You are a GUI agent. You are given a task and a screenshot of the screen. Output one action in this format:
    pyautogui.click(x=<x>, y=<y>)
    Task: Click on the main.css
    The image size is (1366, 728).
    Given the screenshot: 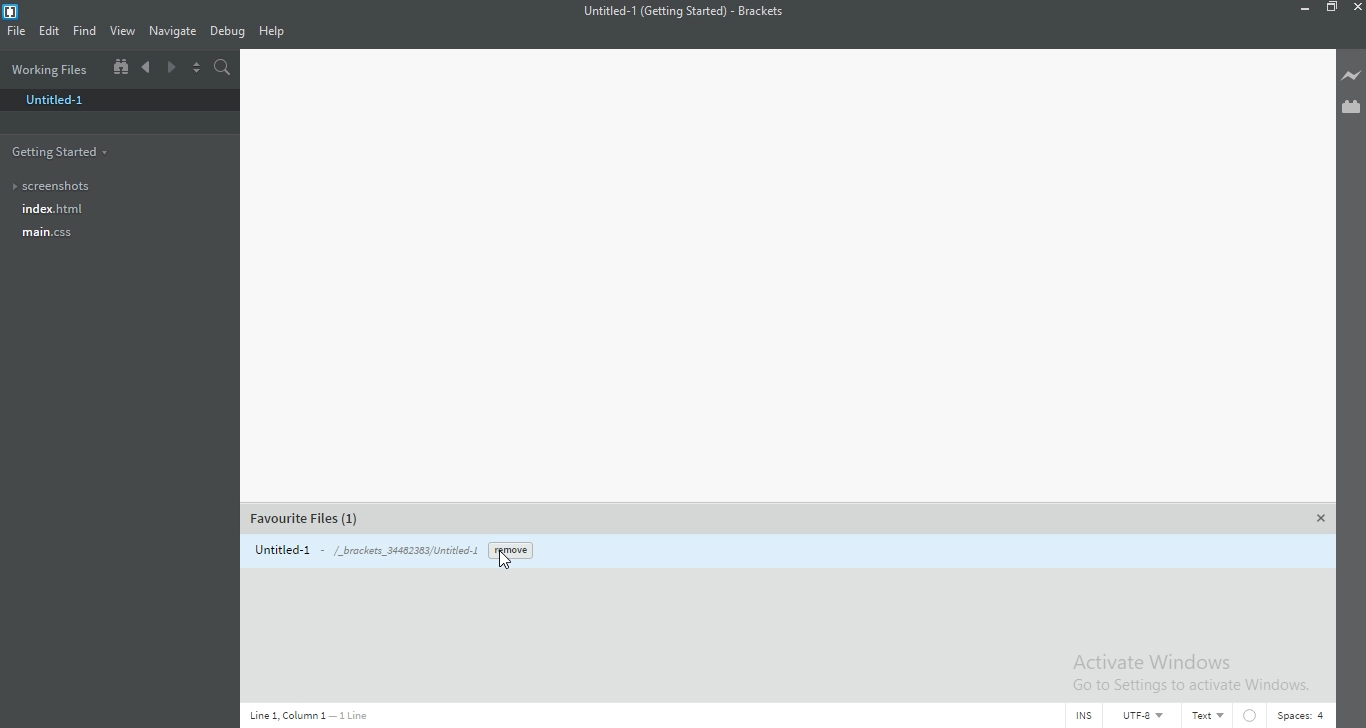 What is the action you would take?
    pyautogui.click(x=84, y=234)
    